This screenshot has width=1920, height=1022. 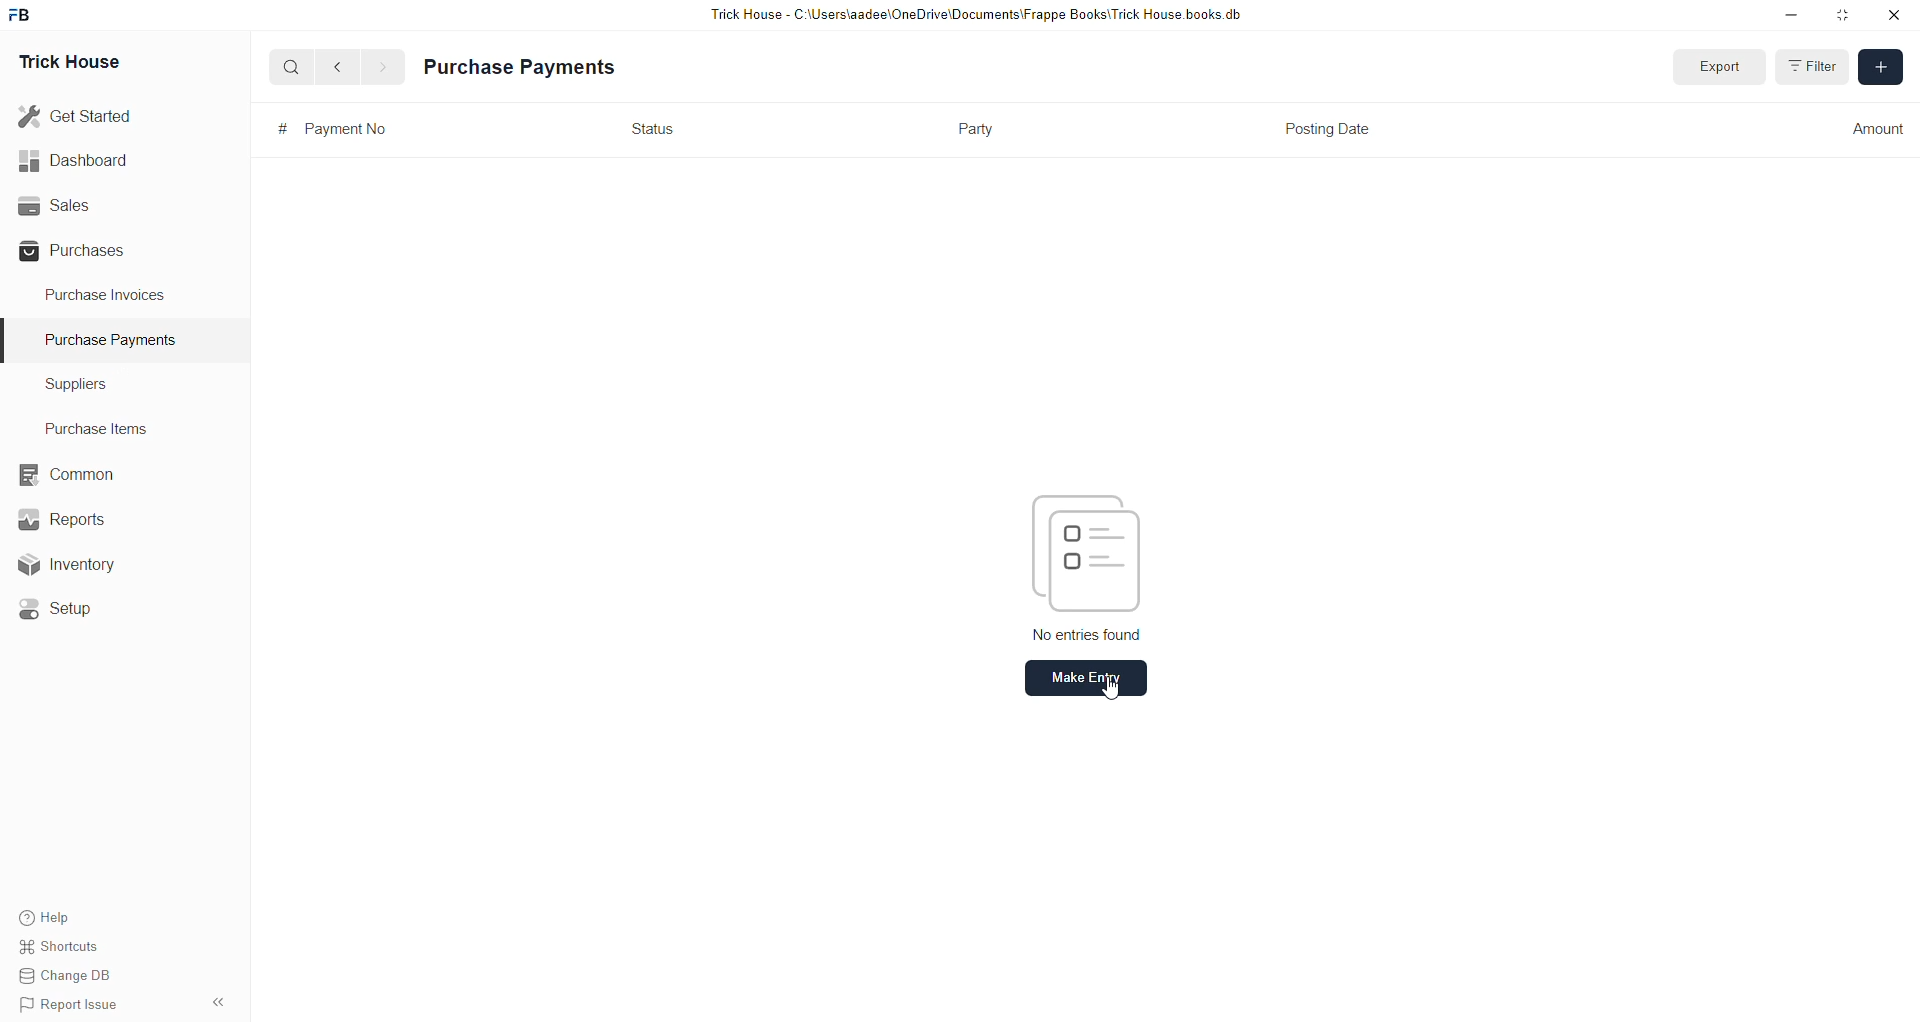 I want to click on Purchase Items., so click(x=93, y=426).